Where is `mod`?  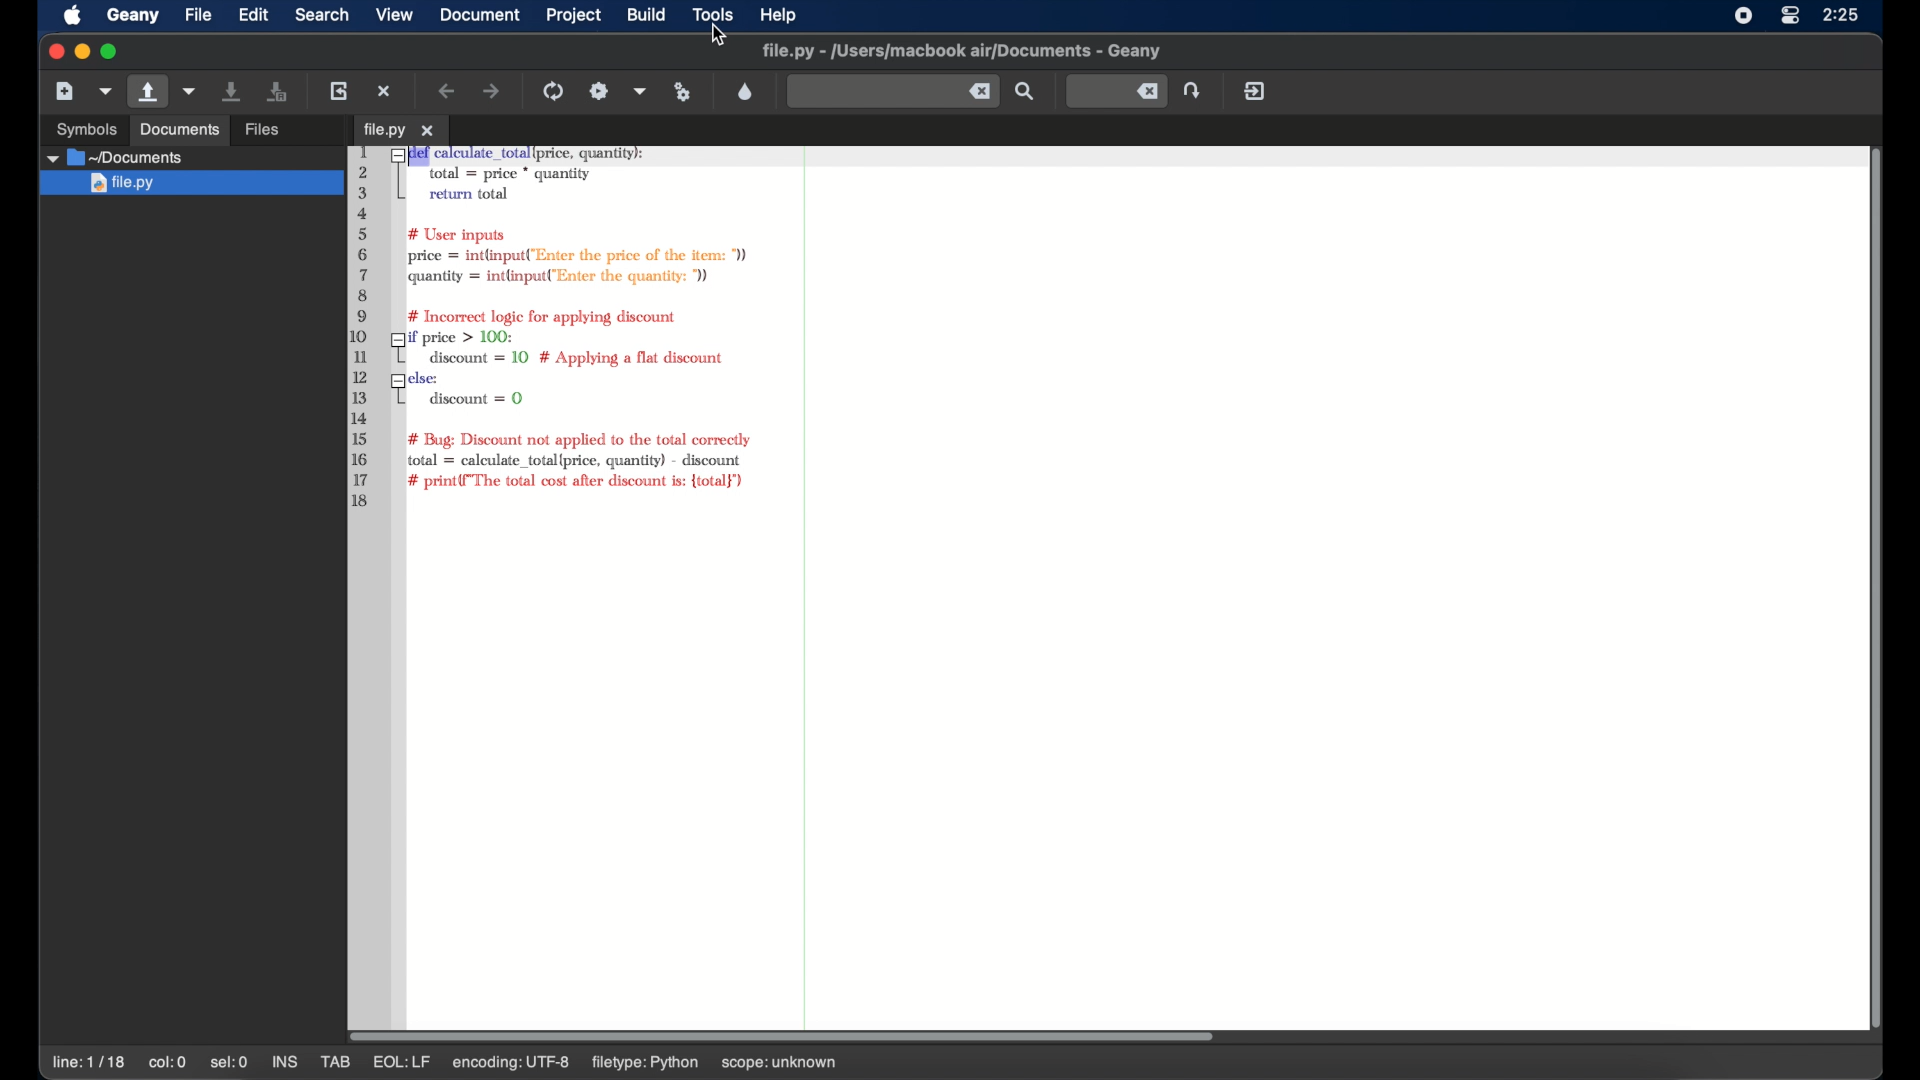 mod is located at coordinates (392, 1062).